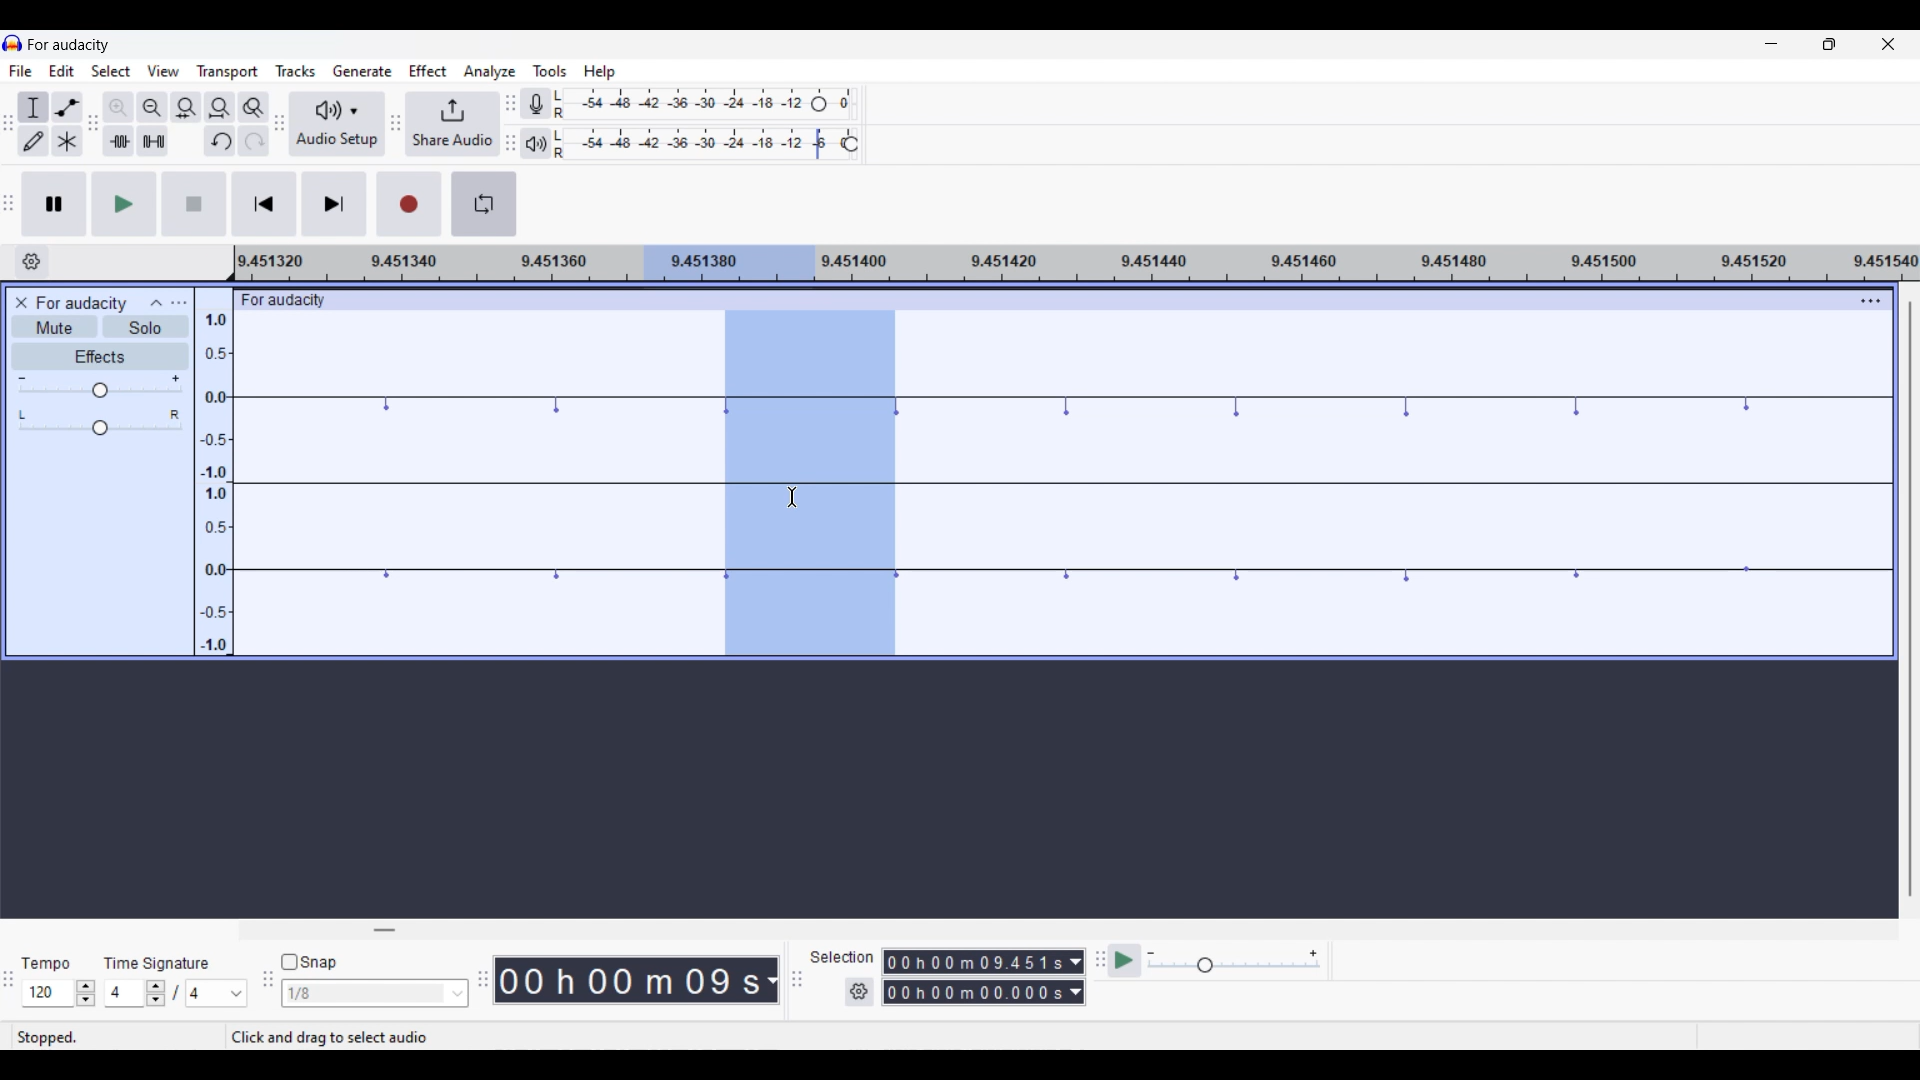  Describe the element at coordinates (34, 107) in the screenshot. I see `Selection tool` at that location.